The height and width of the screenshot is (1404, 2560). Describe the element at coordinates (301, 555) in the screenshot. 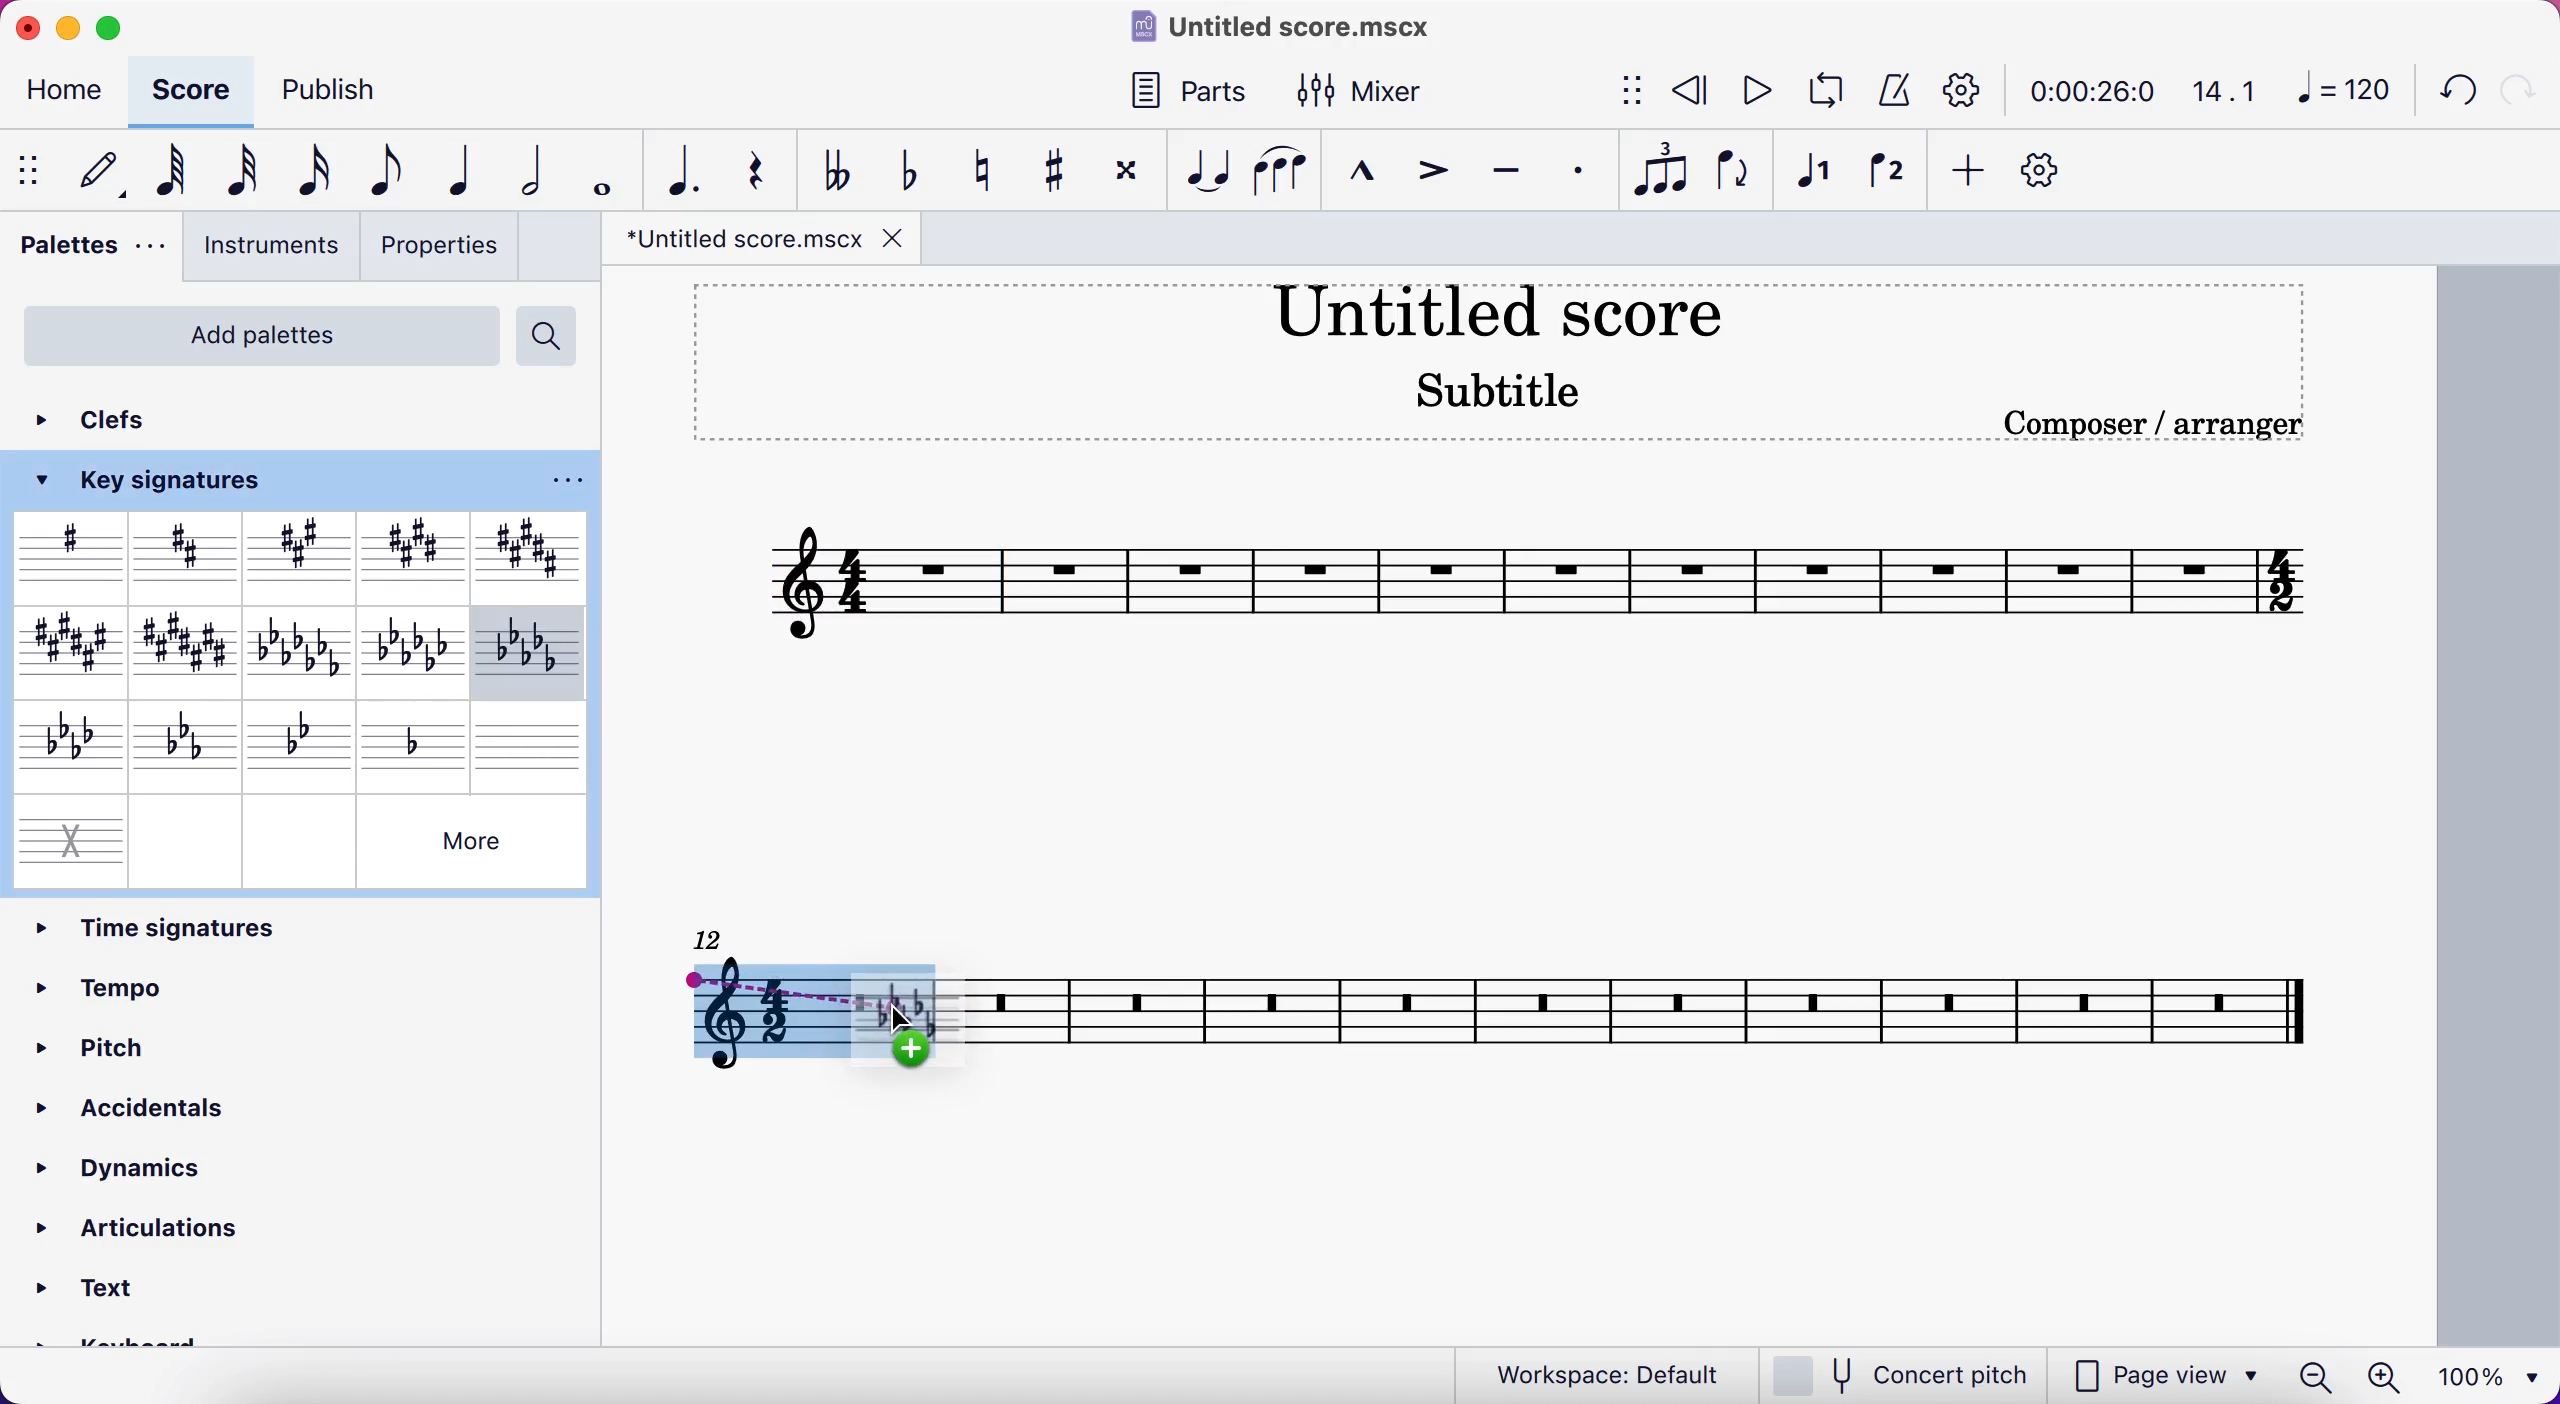

I see `A major` at that location.